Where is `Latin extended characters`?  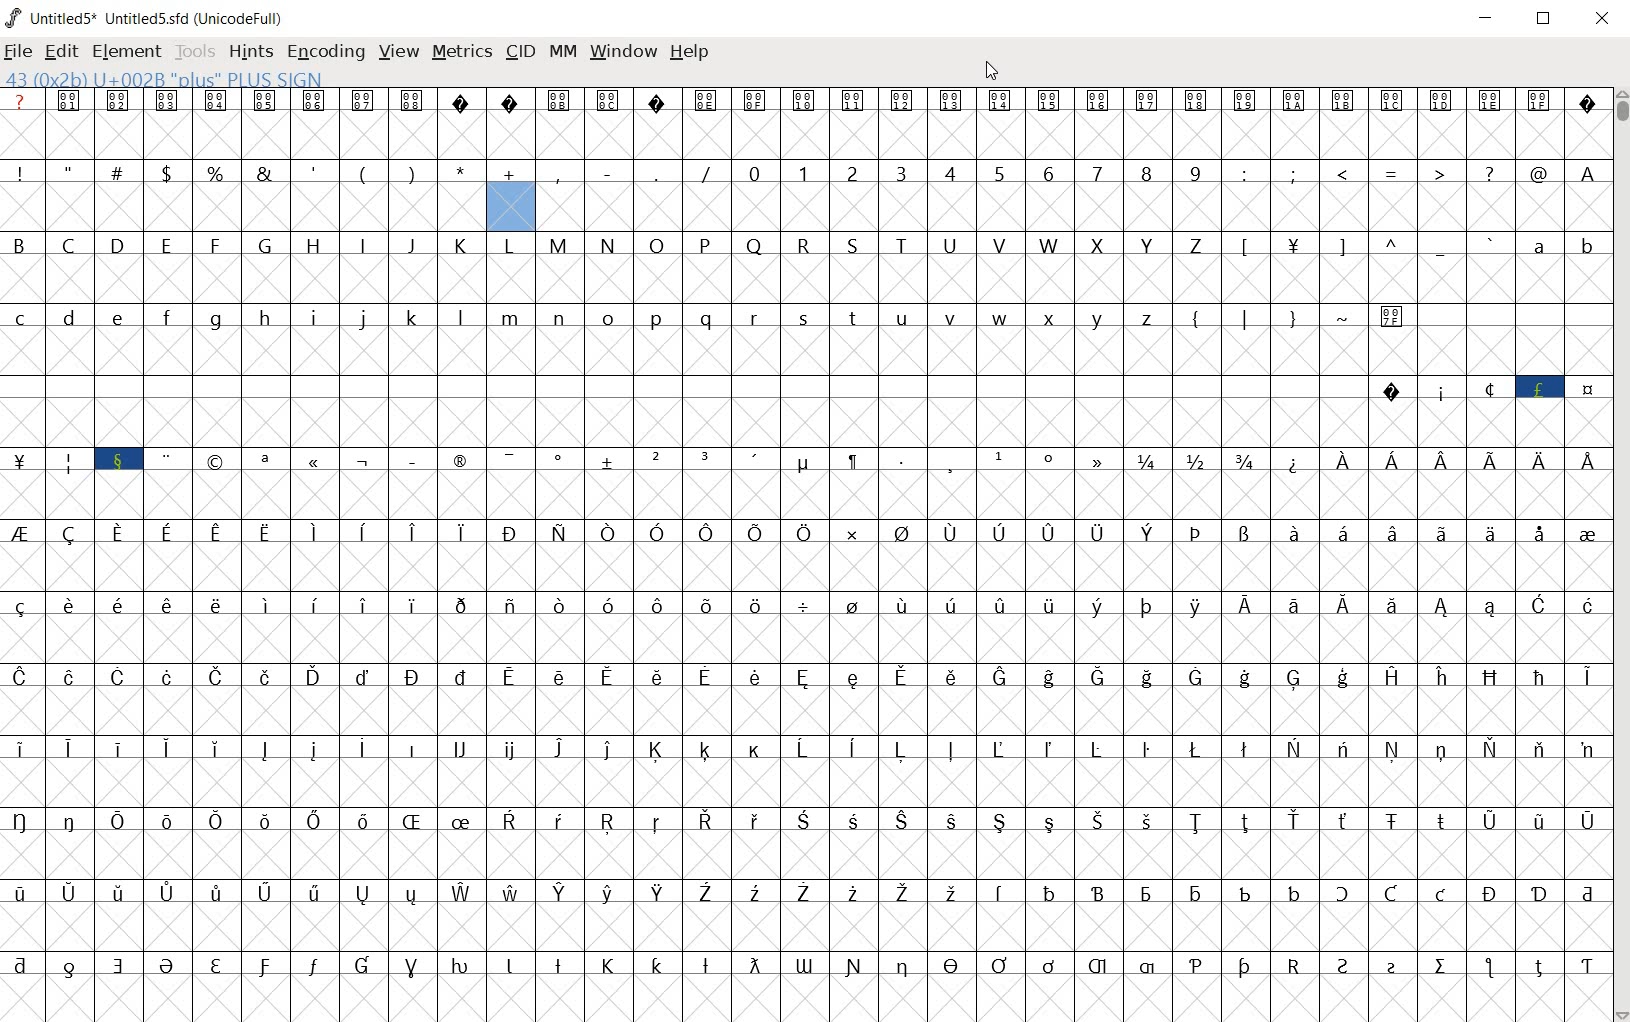
Latin extended characters is located at coordinates (1196, 844).